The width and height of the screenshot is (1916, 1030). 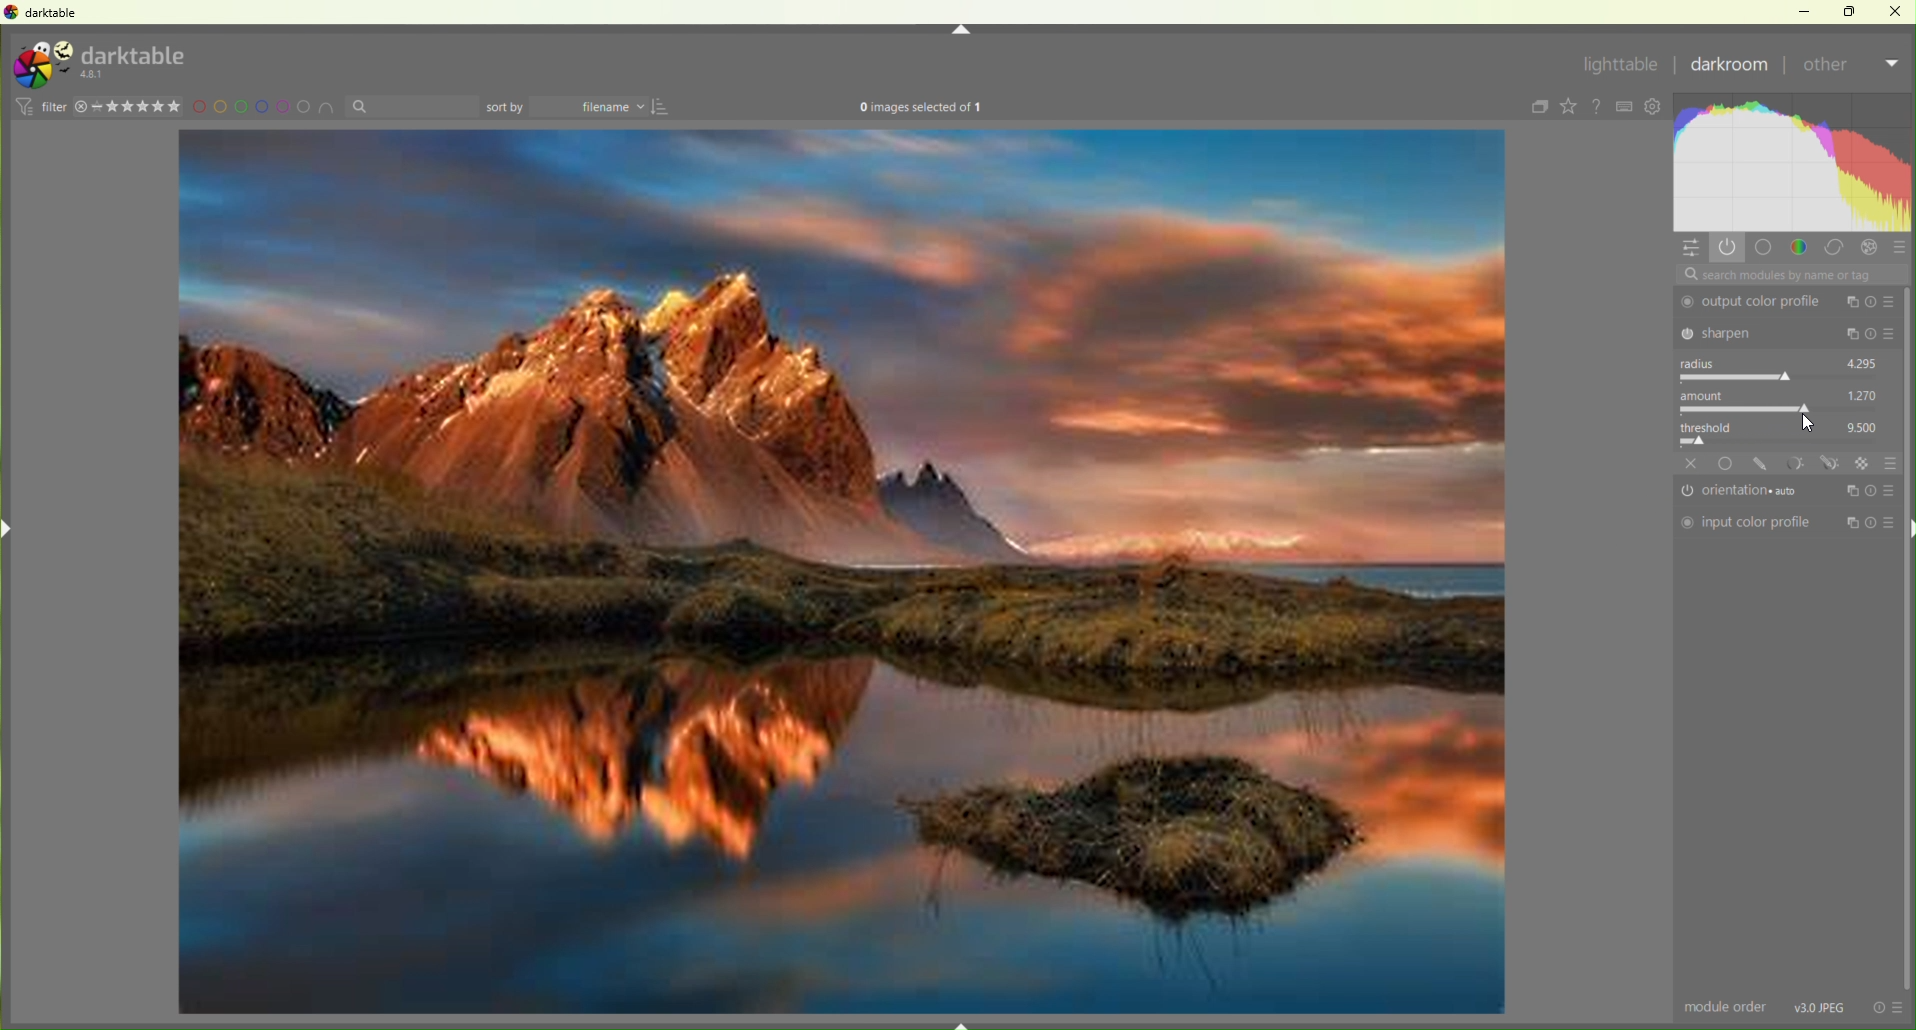 I want to click on Details , so click(x=1821, y=1006).